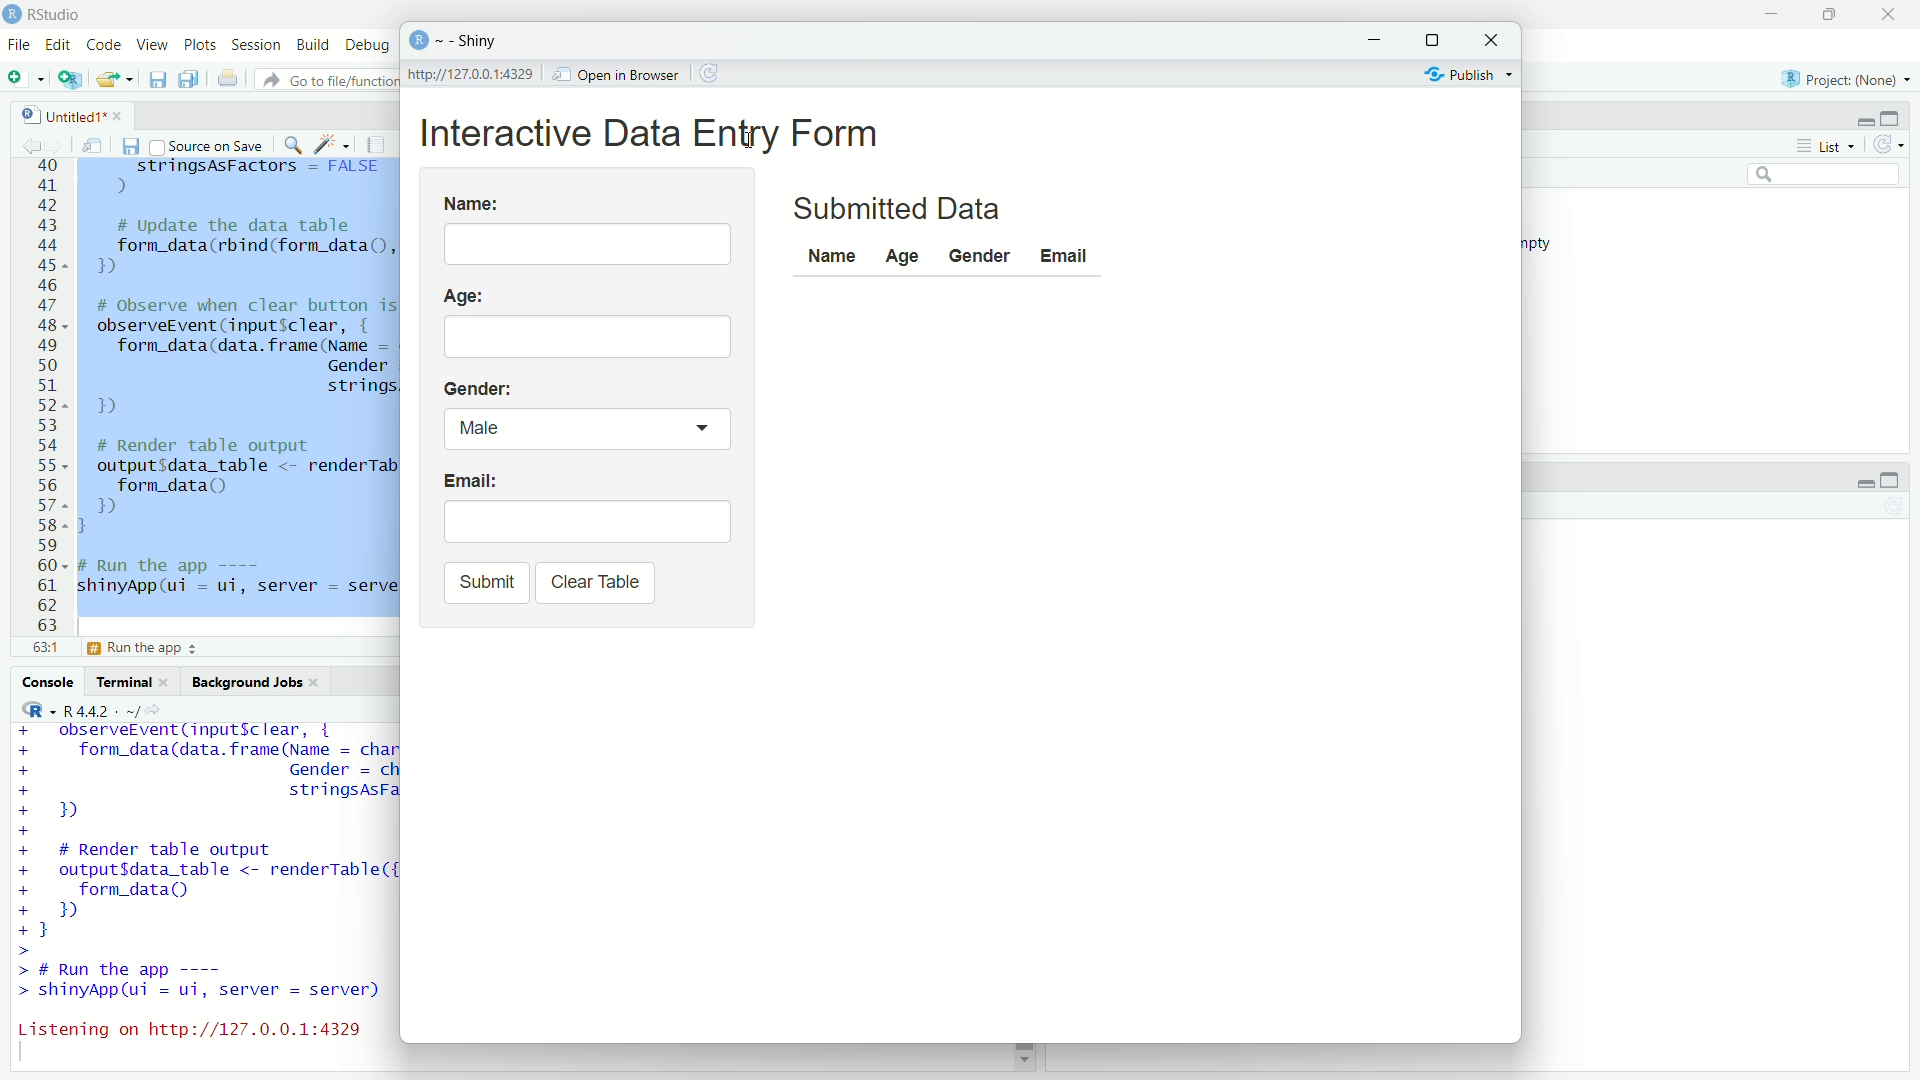 The image size is (1920, 1080). I want to click on Code, so click(105, 44).